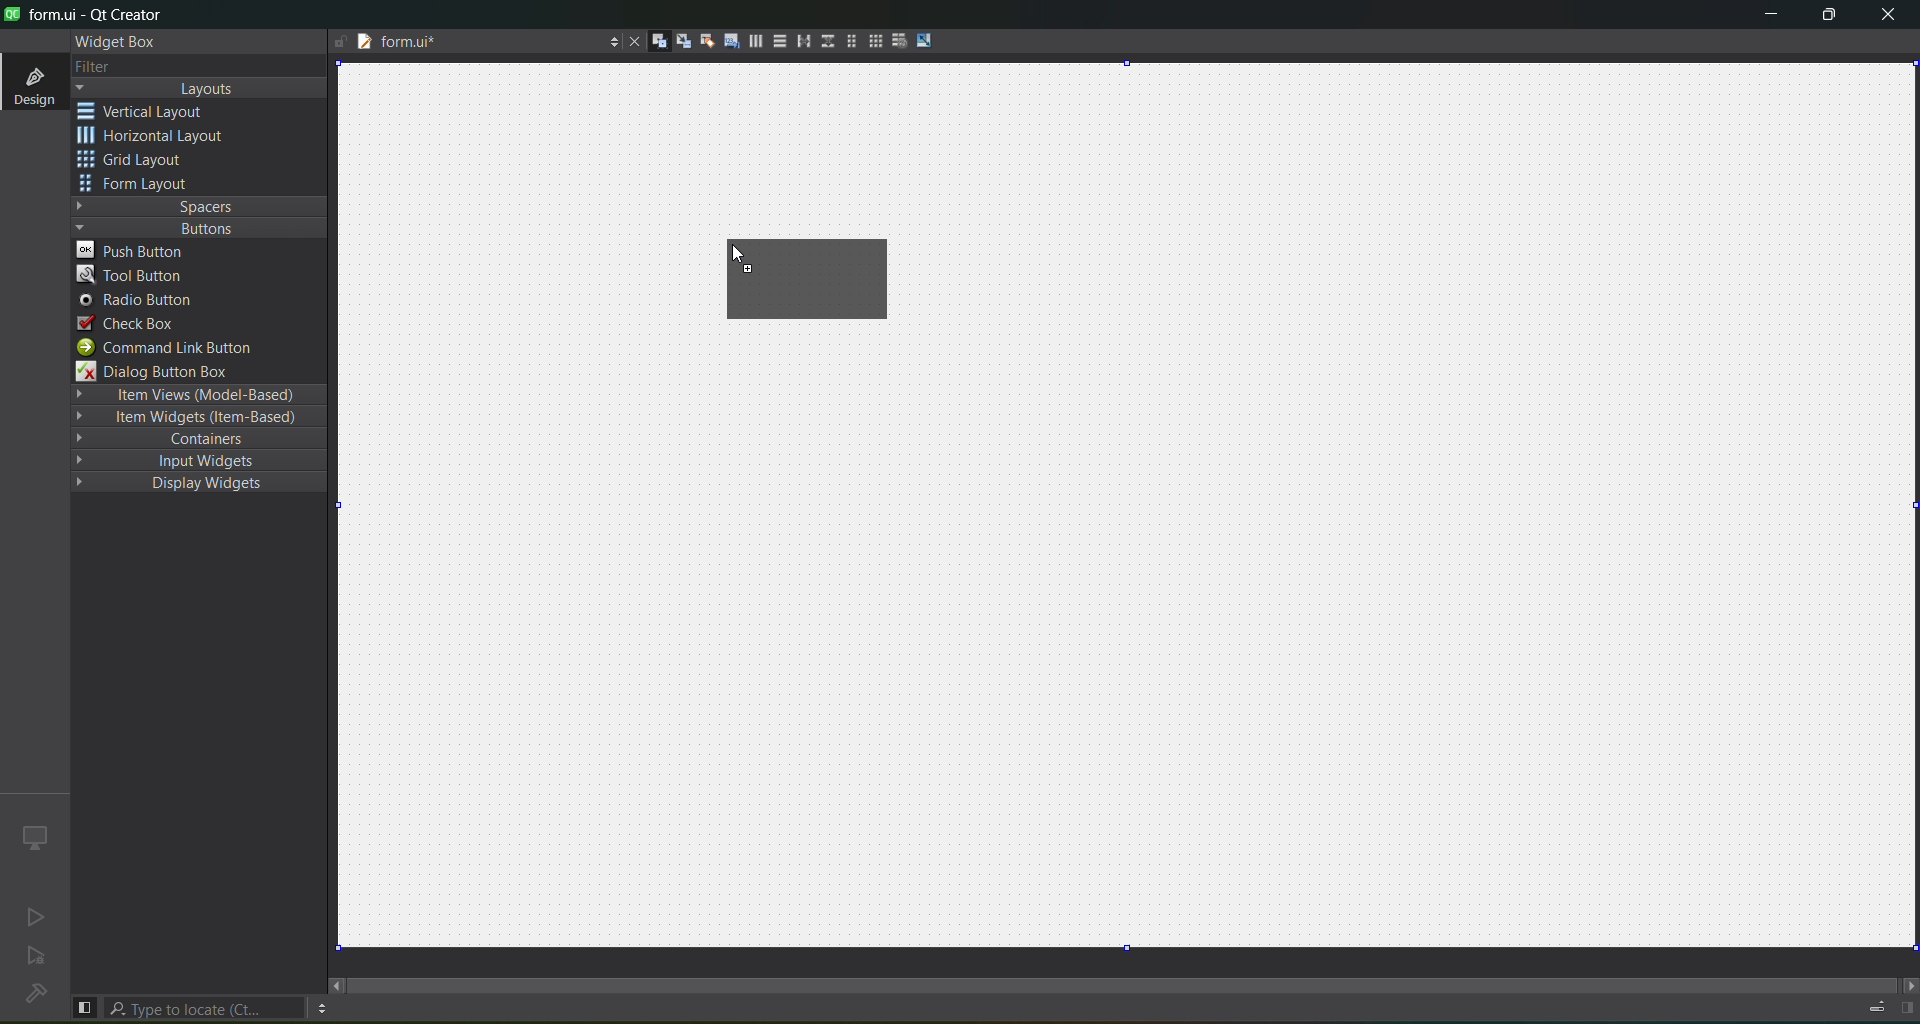 The width and height of the screenshot is (1920, 1024). I want to click on design, so click(32, 84).